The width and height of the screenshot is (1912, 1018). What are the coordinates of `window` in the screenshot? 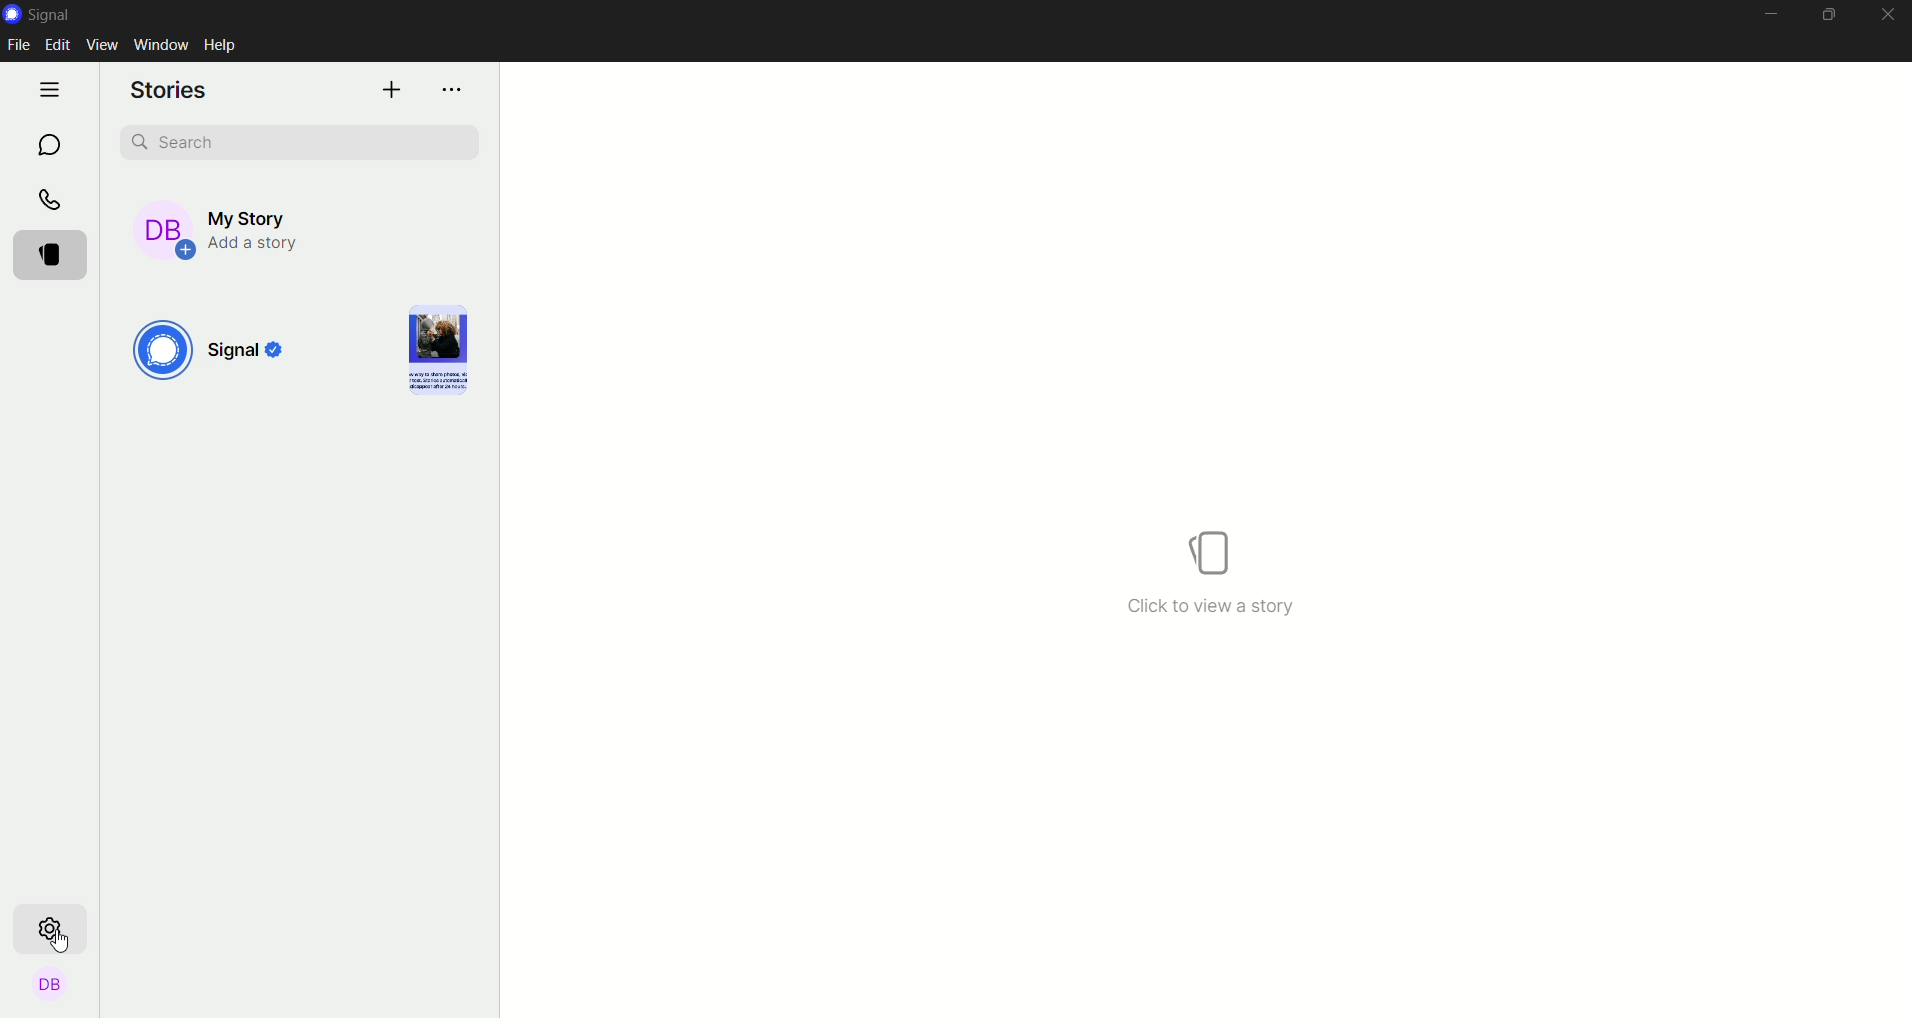 It's located at (161, 43).